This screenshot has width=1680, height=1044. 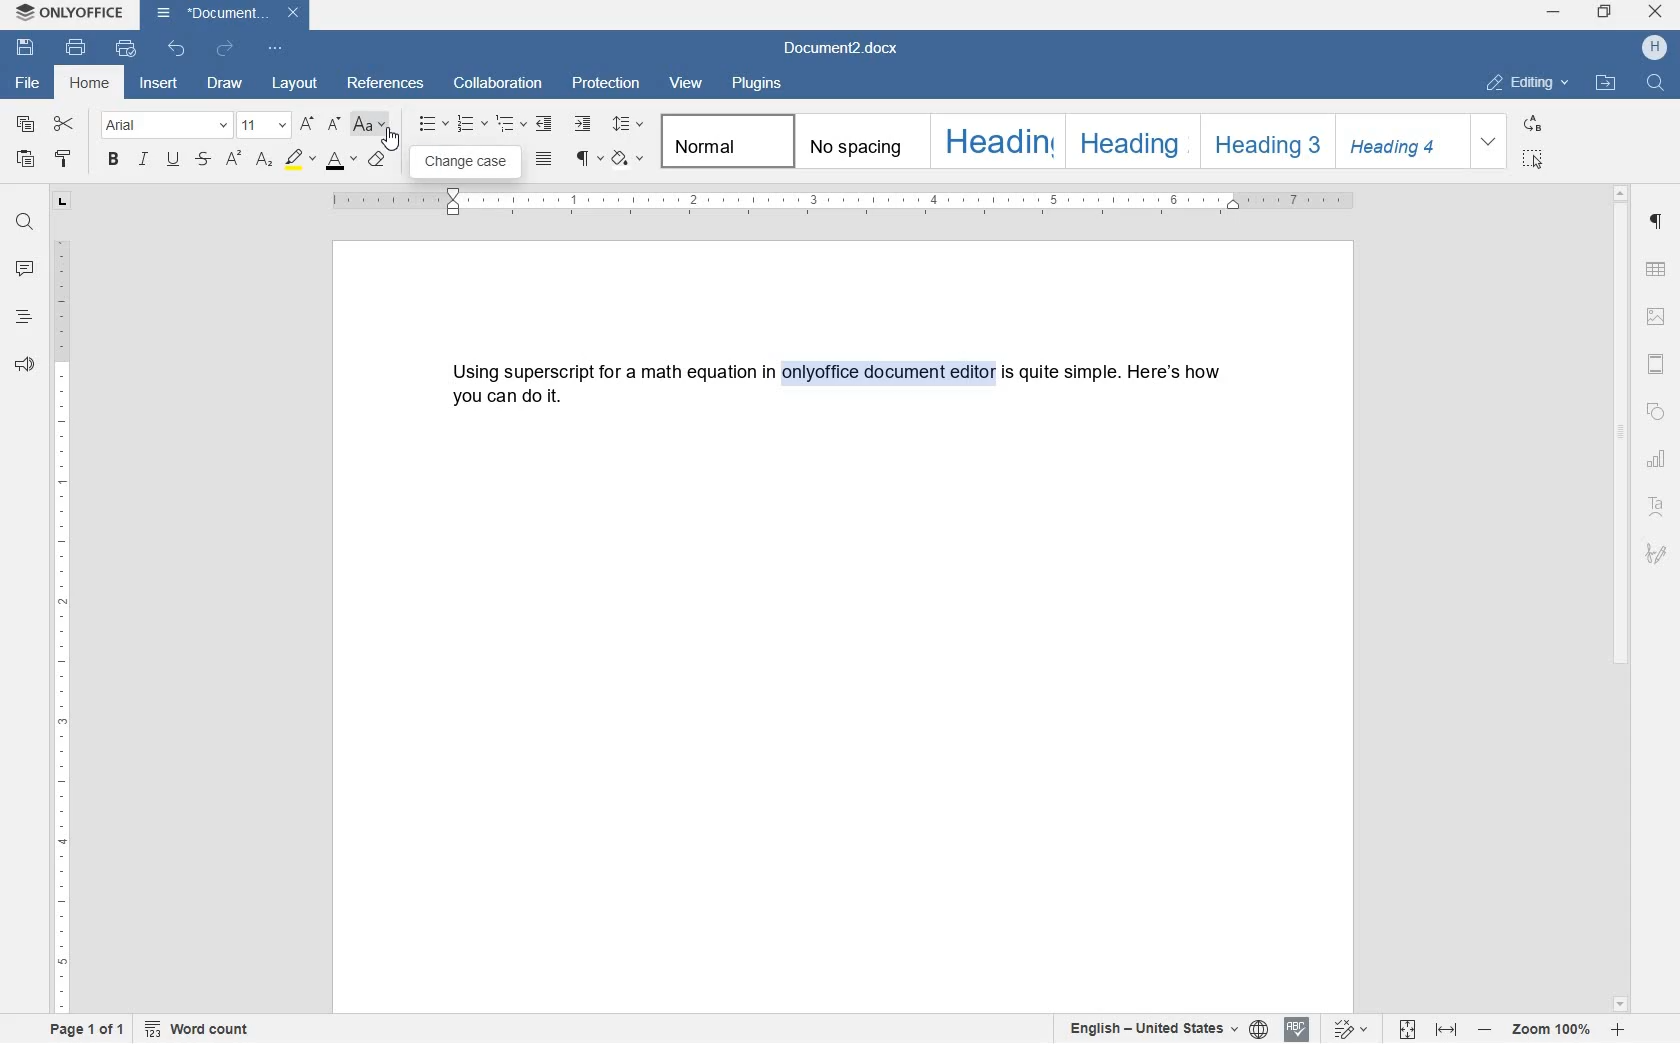 What do you see at coordinates (124, 48) in the screenshot?
I see `quick print` at bounding box center [124, 48].